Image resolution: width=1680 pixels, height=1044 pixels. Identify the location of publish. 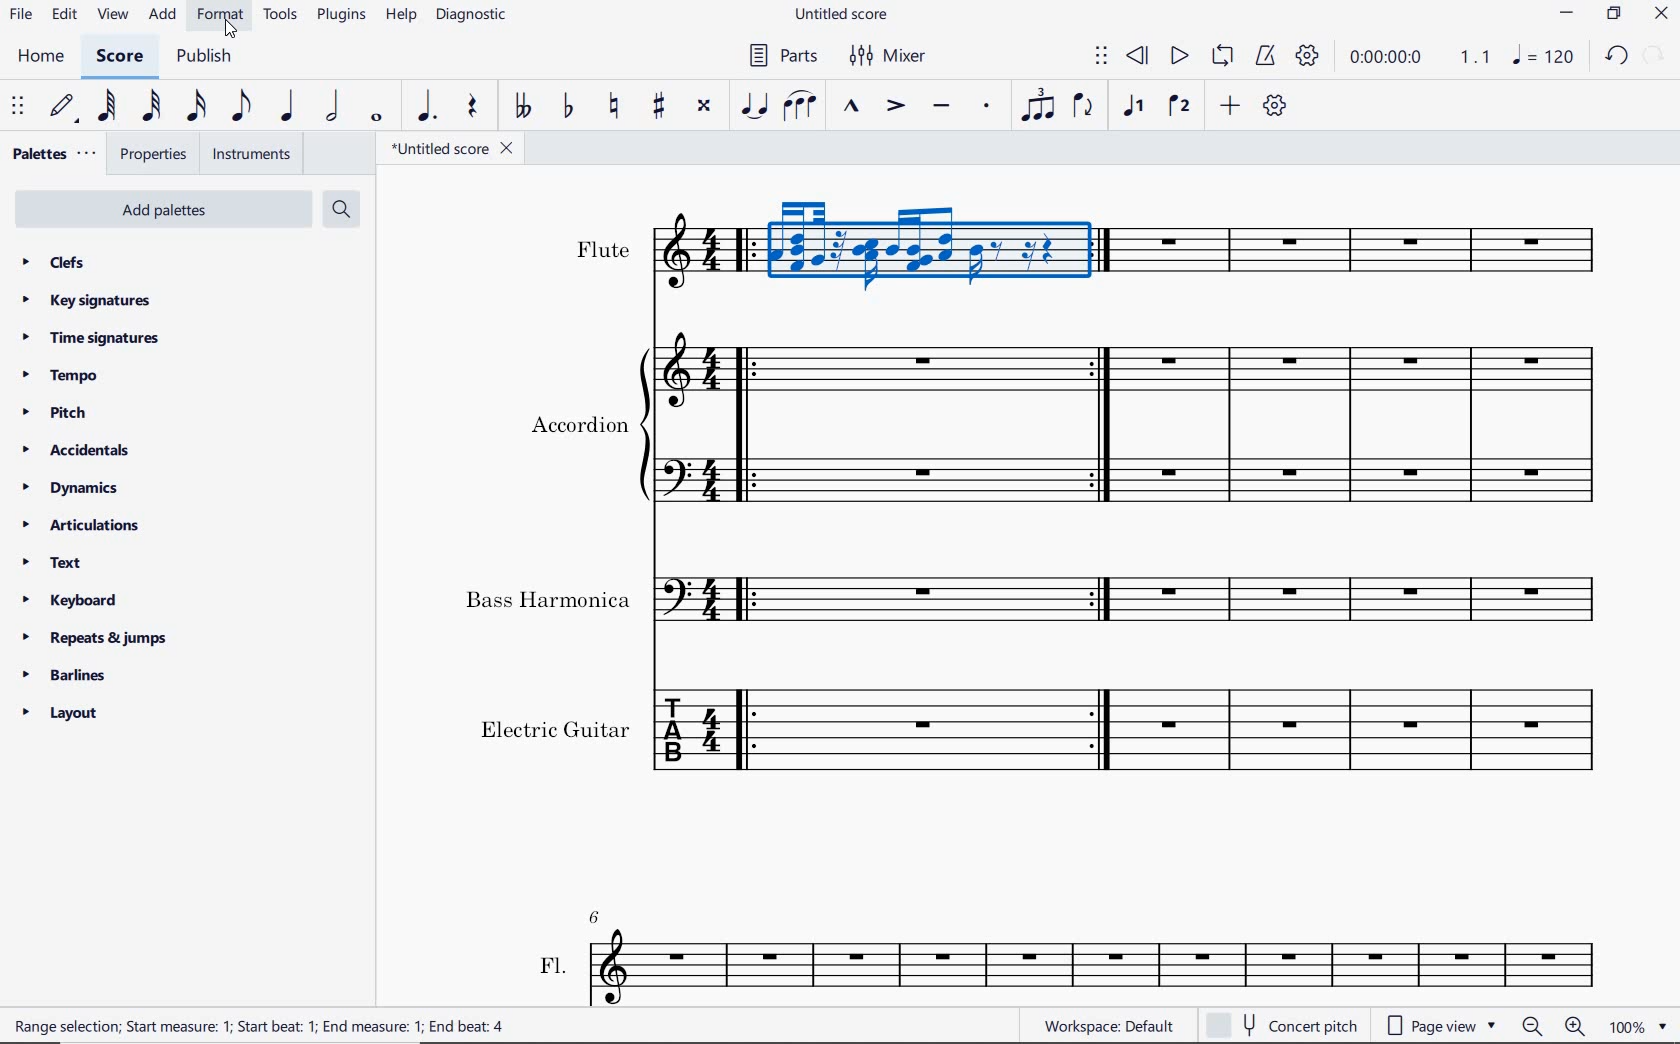
(208, 57).